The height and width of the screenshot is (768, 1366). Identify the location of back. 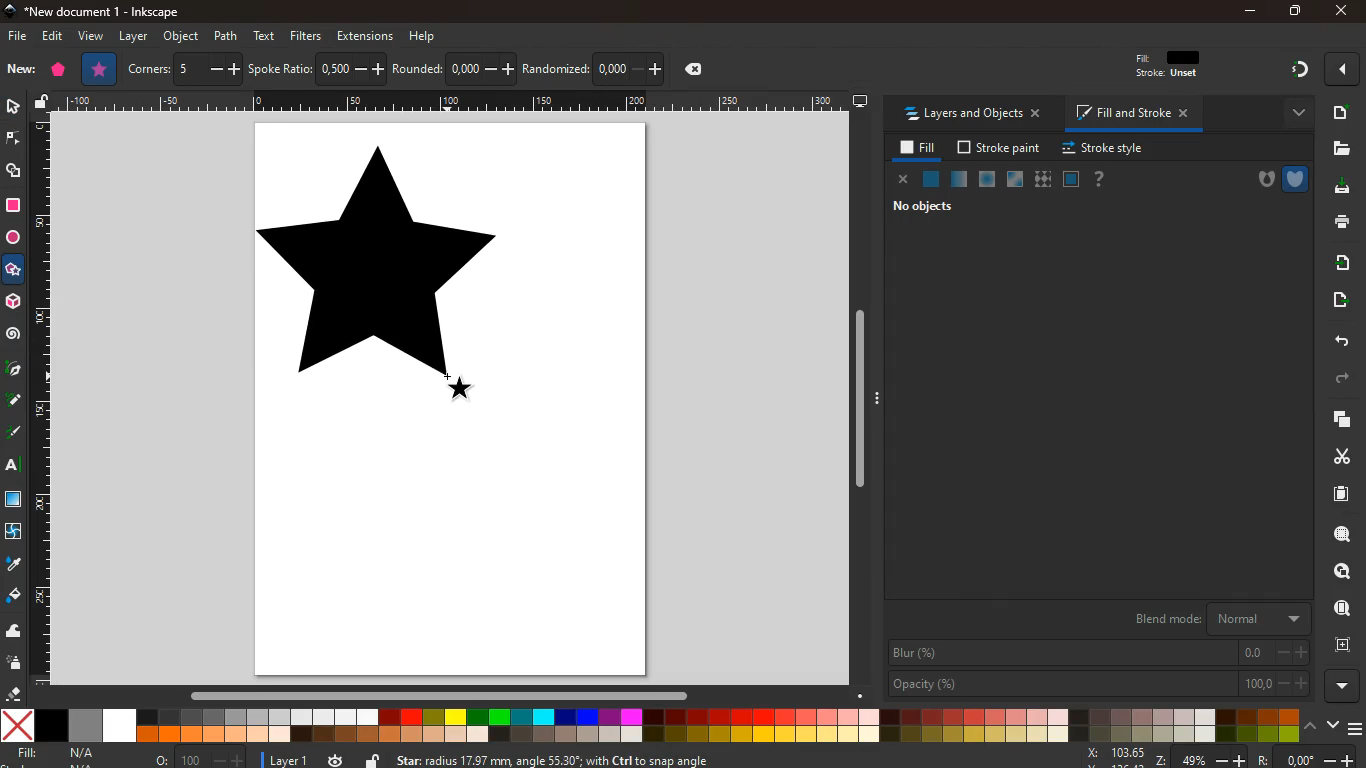
(1337, 342).